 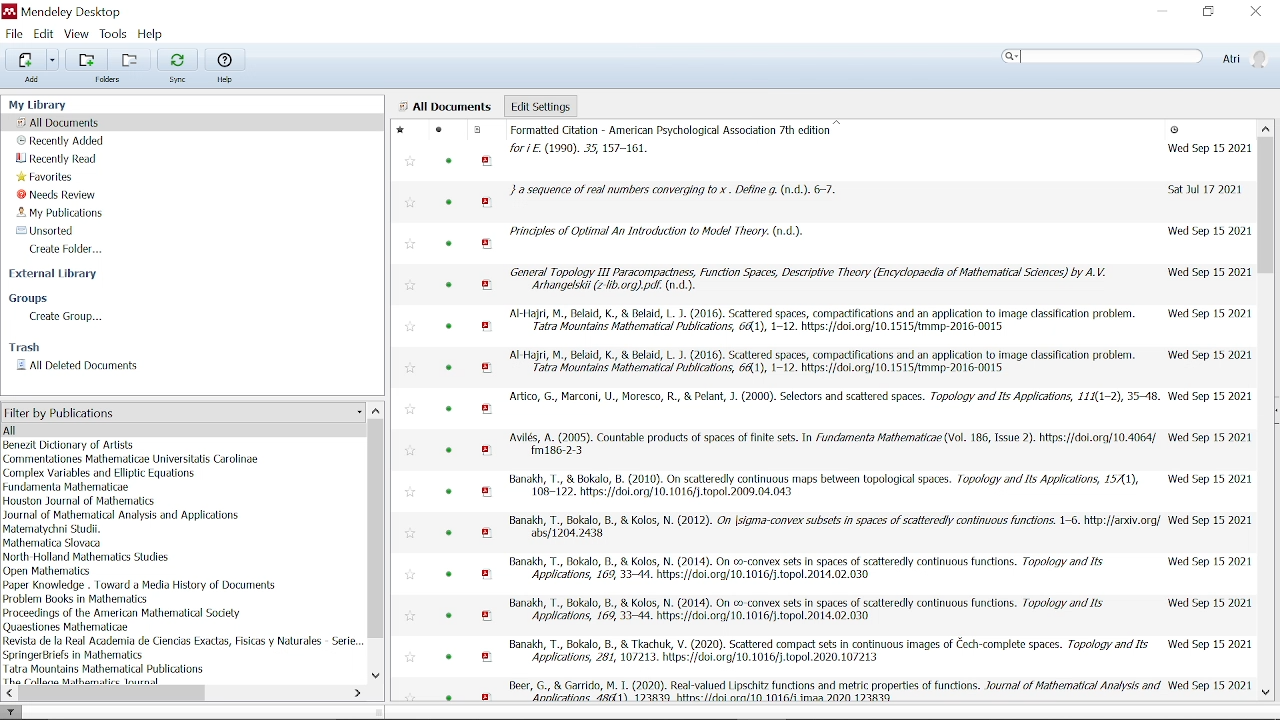 I want to click on Filter, so click(x=12, y=711).